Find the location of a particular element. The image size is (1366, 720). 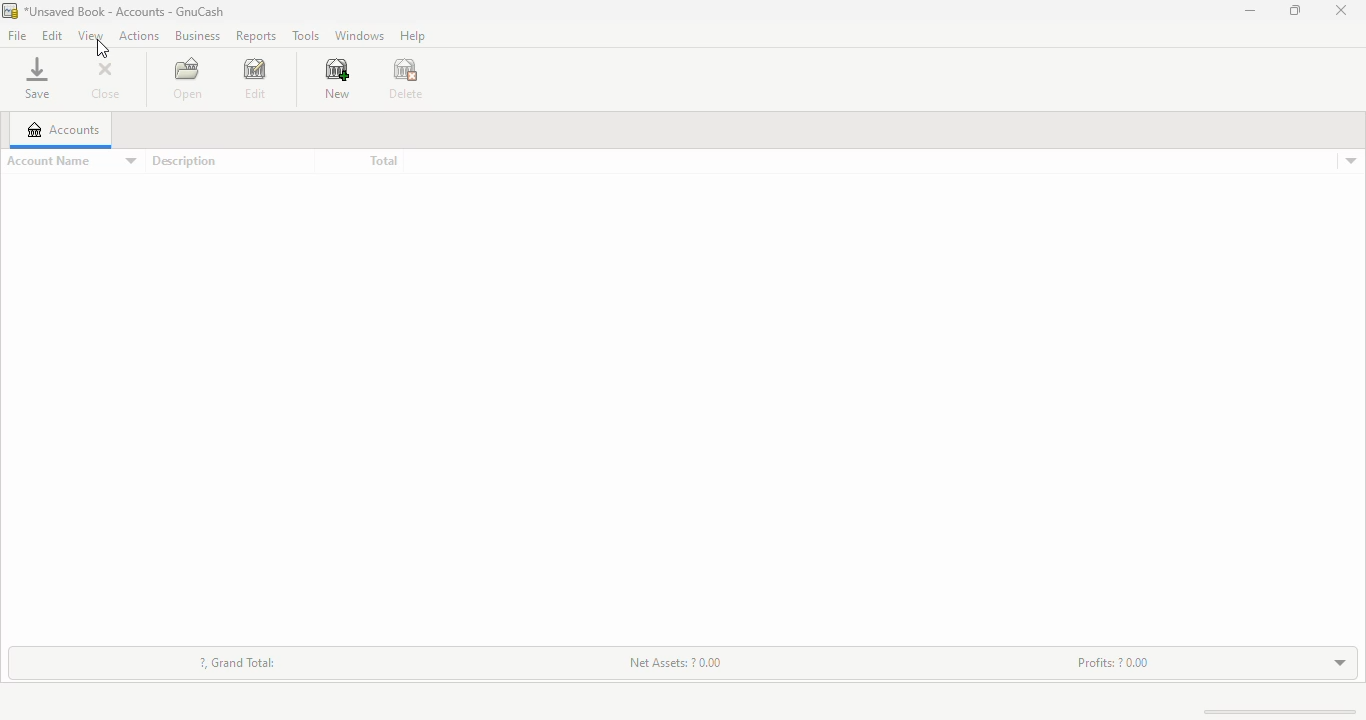

?, grand total: is located at coordinates (238, 662).